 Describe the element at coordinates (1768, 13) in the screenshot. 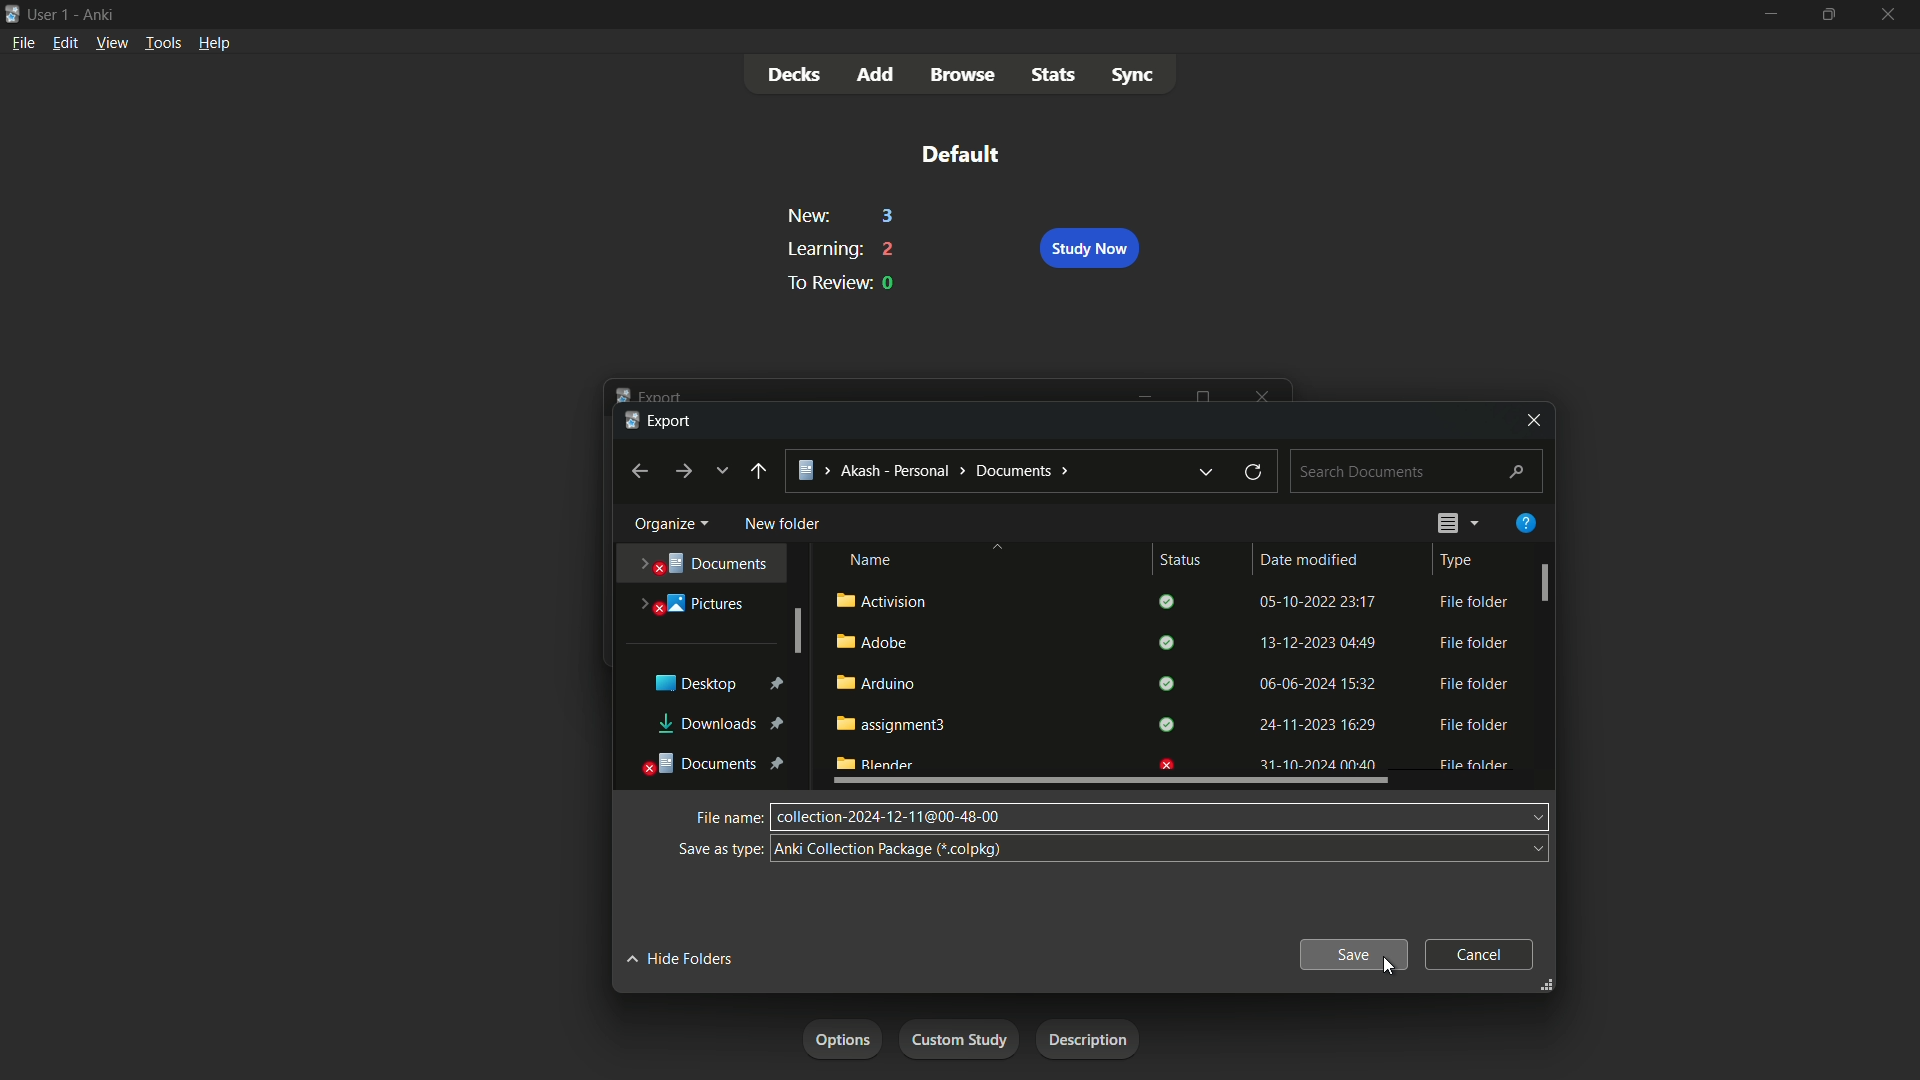

I see `minimize` at that location.